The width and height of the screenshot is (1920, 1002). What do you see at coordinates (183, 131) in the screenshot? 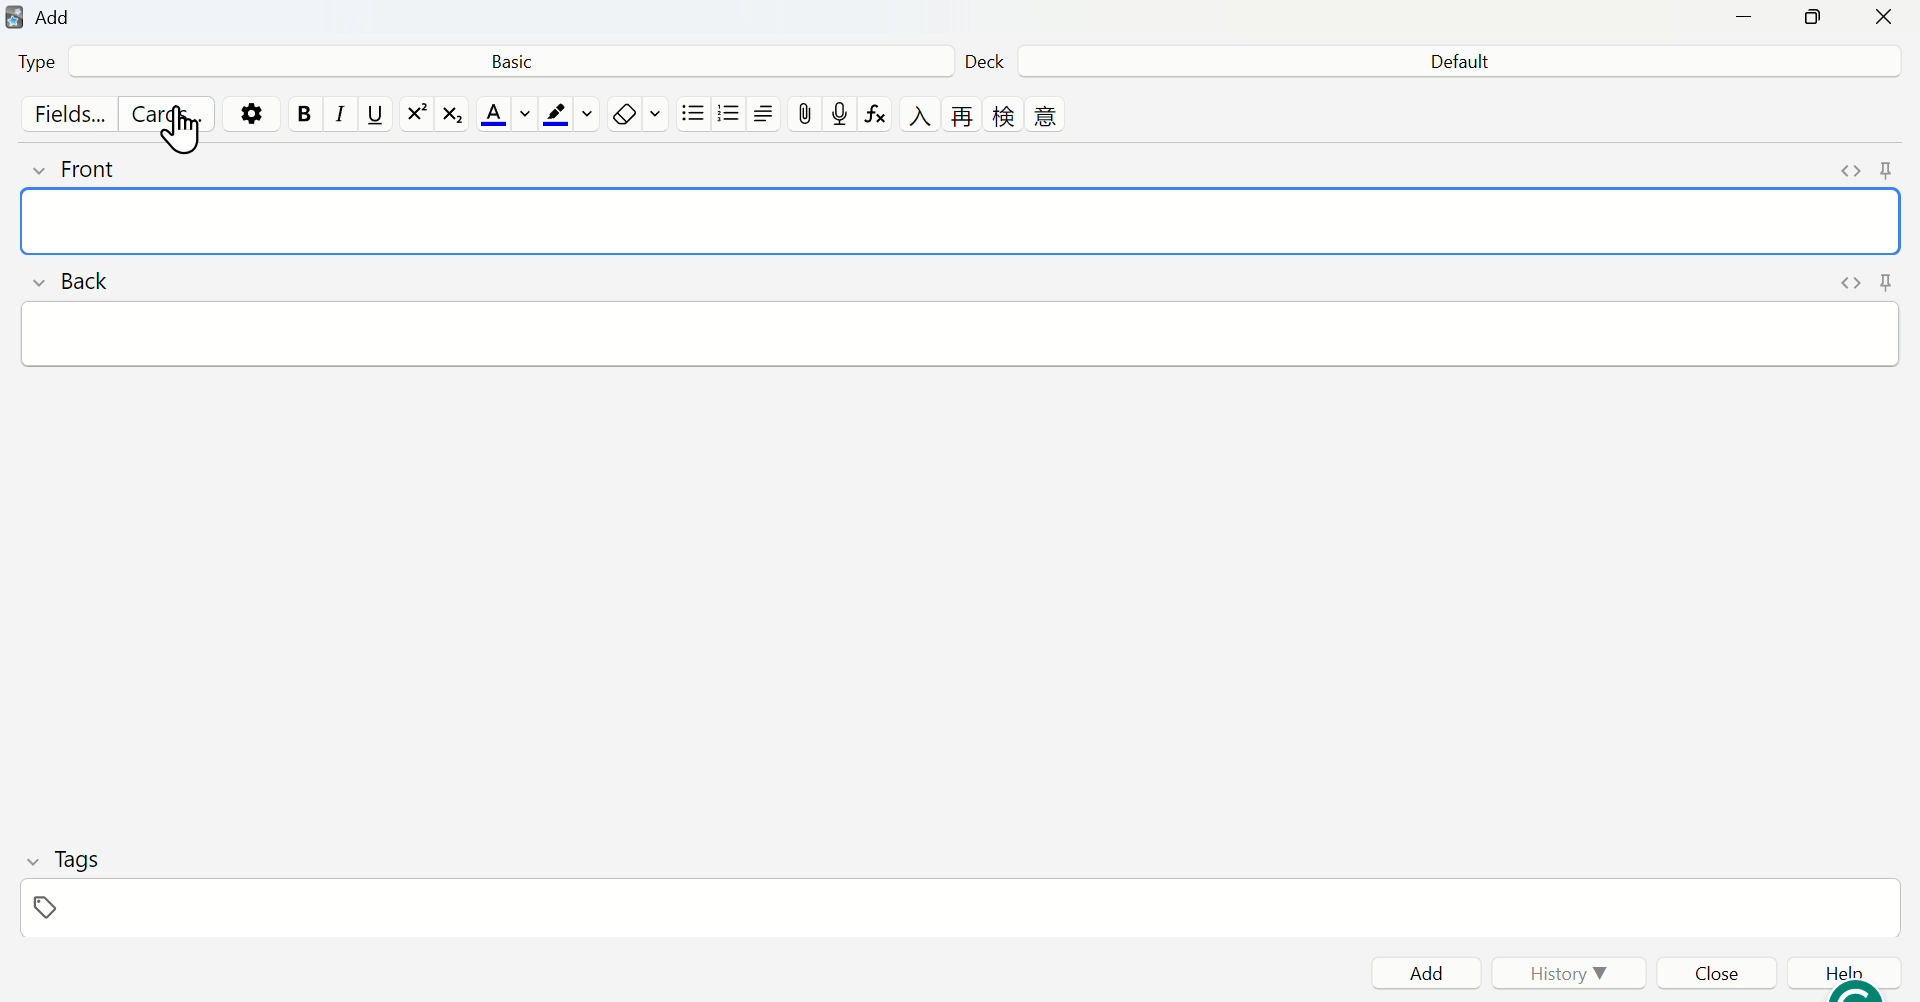
I see `Cursor` at bounding box center [183, 131].